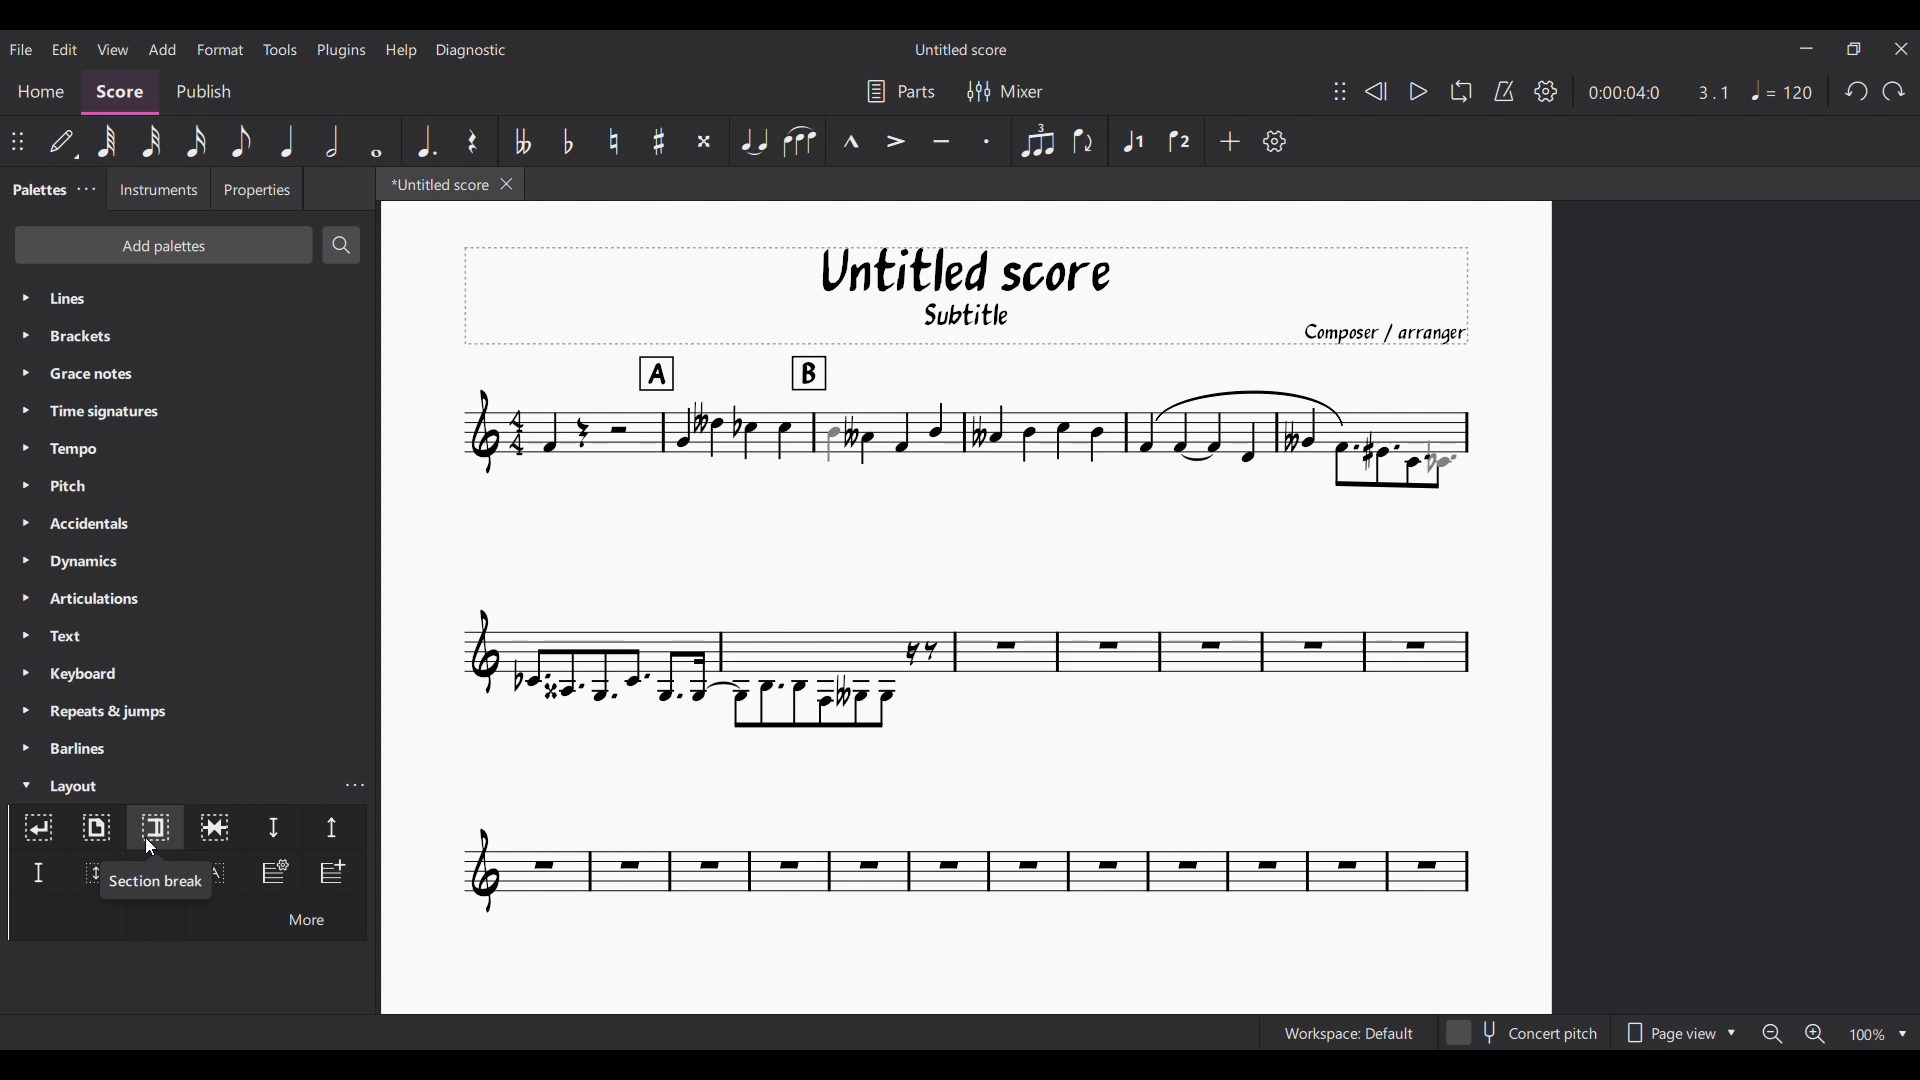 Image resolution: width=1920 pixels, height=1080 pixels. Describe the element at coordinates (1902, 49) in the screenshot. I see `Close interface` at that location.